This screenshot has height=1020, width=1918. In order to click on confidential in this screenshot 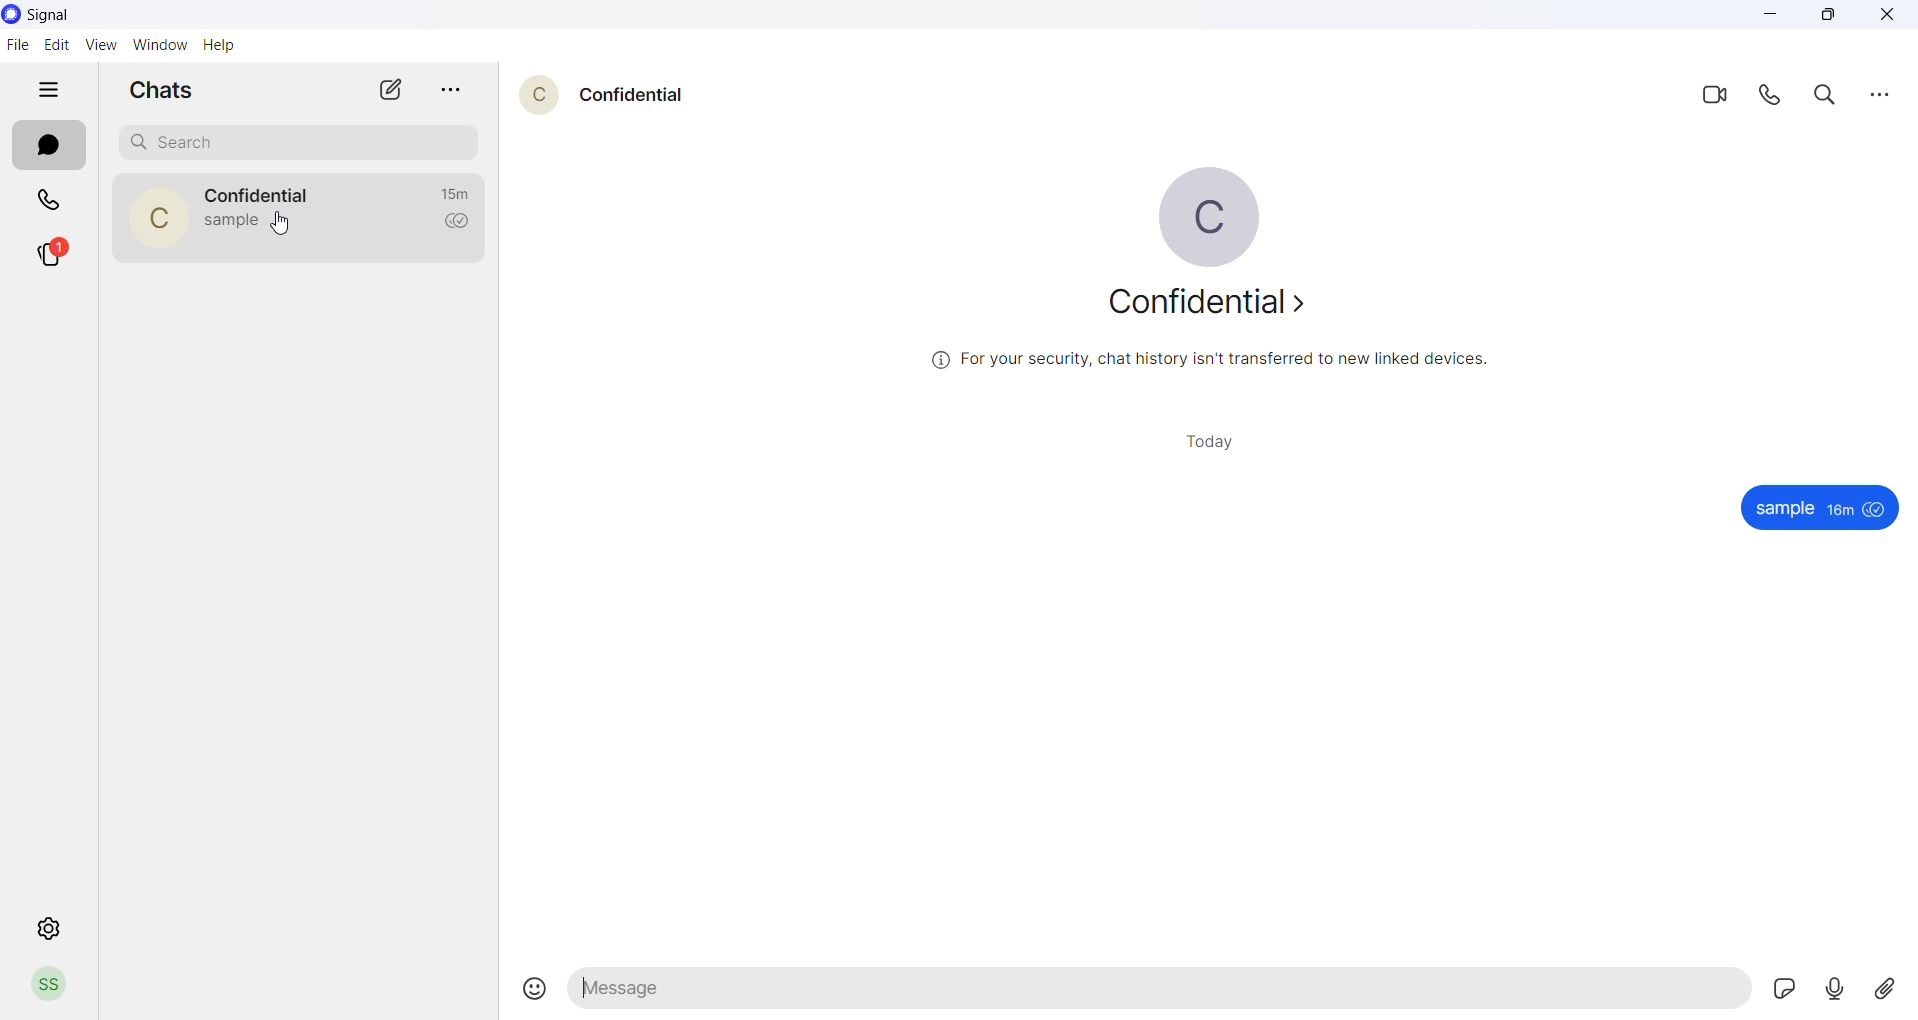, I will do `click(257, 196)`.